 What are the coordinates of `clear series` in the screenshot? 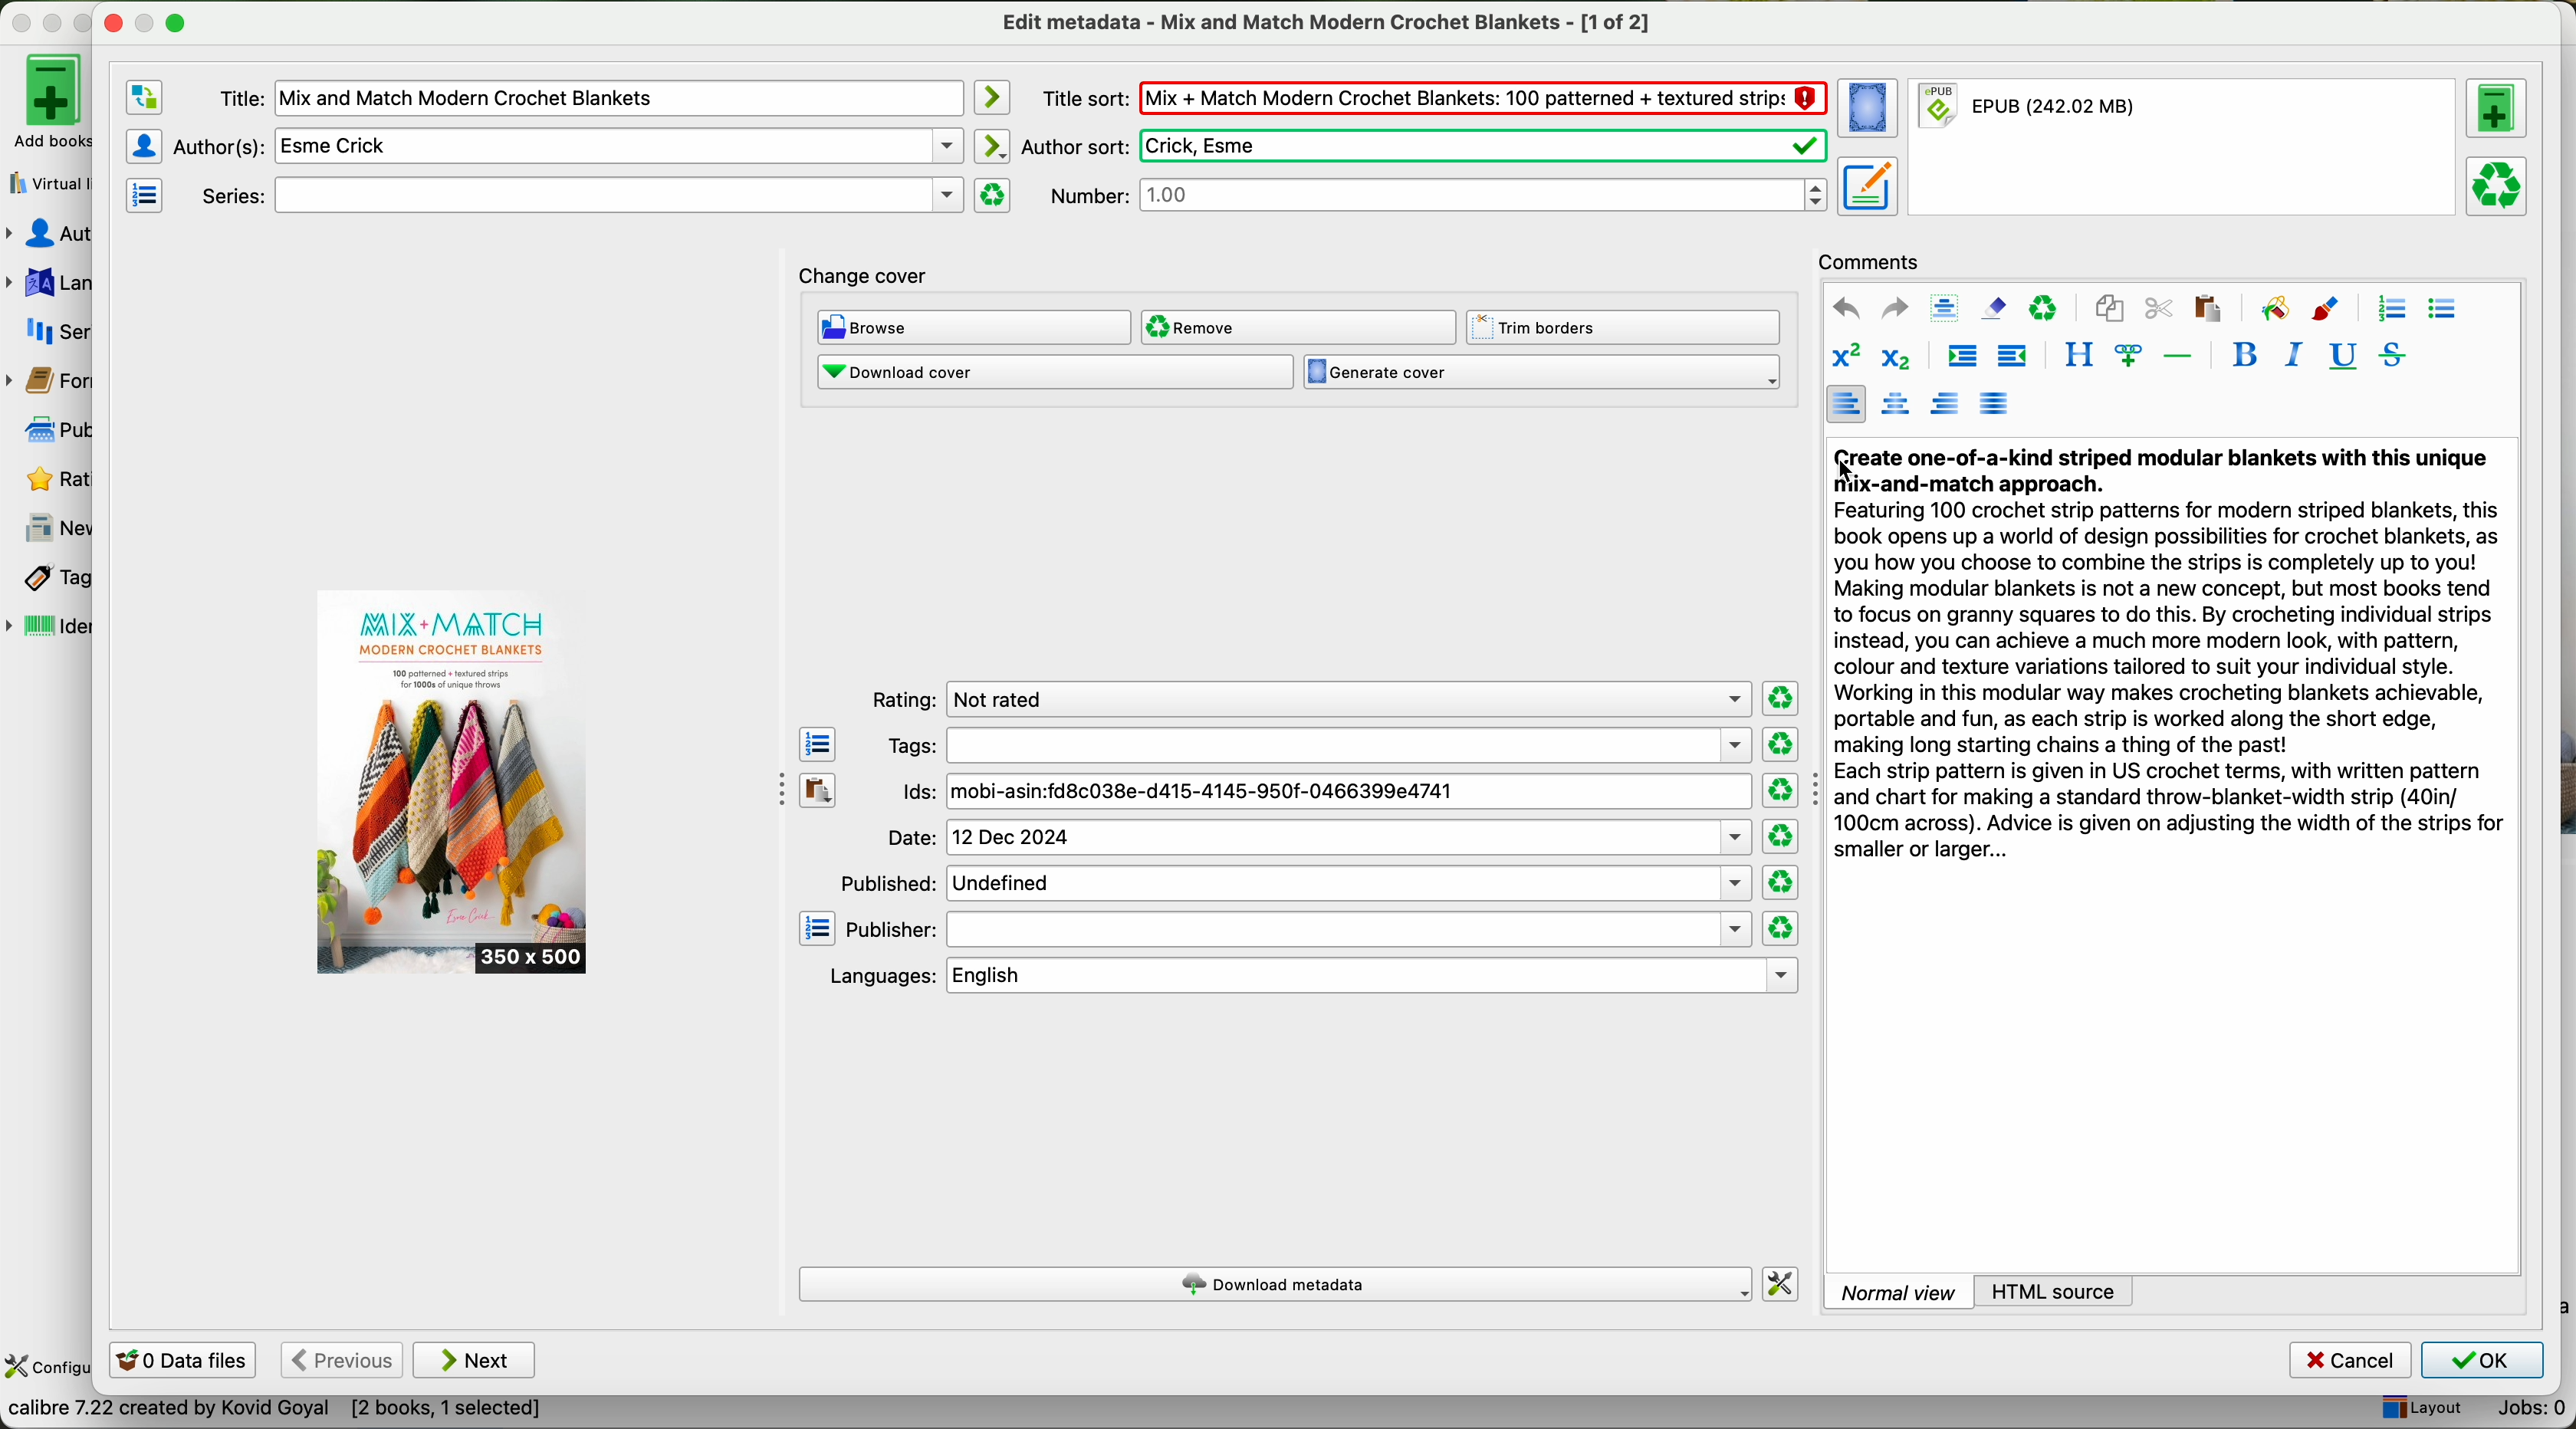 It's located at (993, 195).